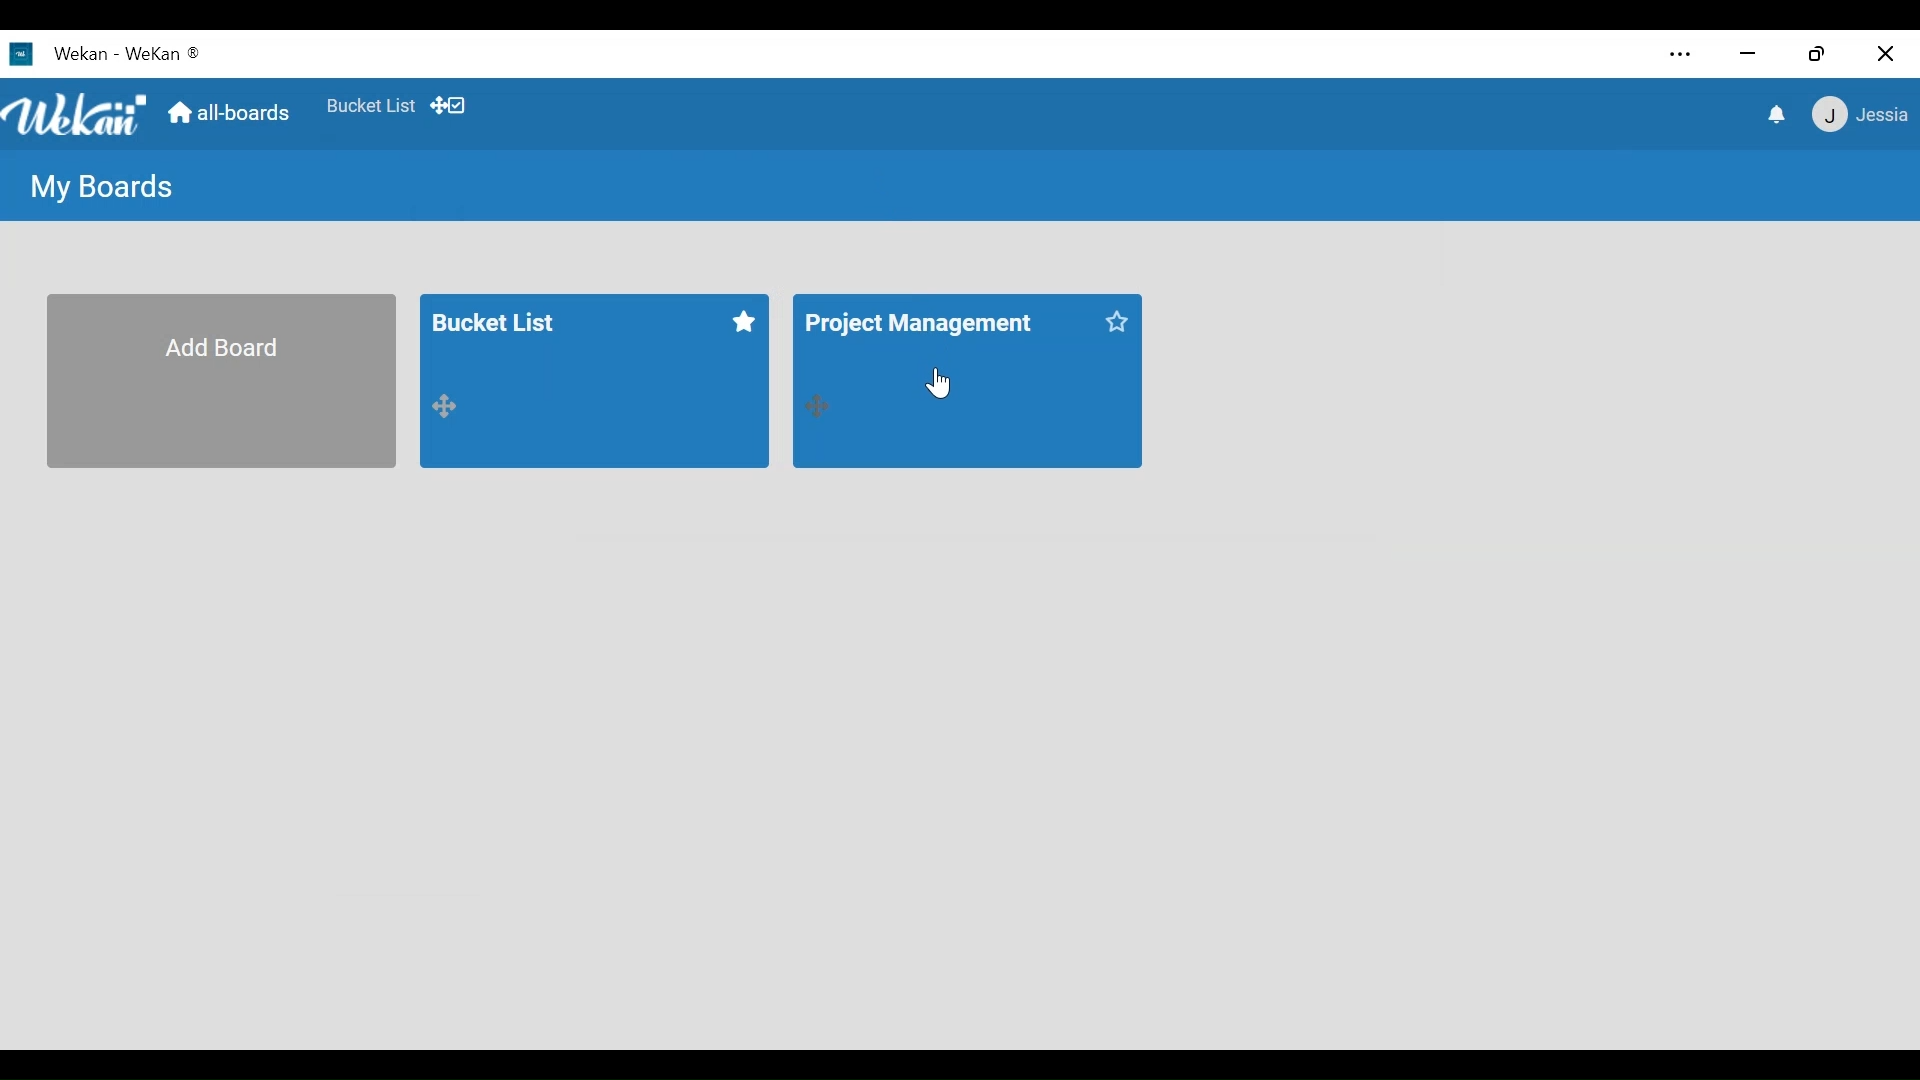 This screenshot has height=1080, width=1920. Describe the element at coordinates (452, 106) in the screenshot. I see `Show Desktop drag handles` at that location.